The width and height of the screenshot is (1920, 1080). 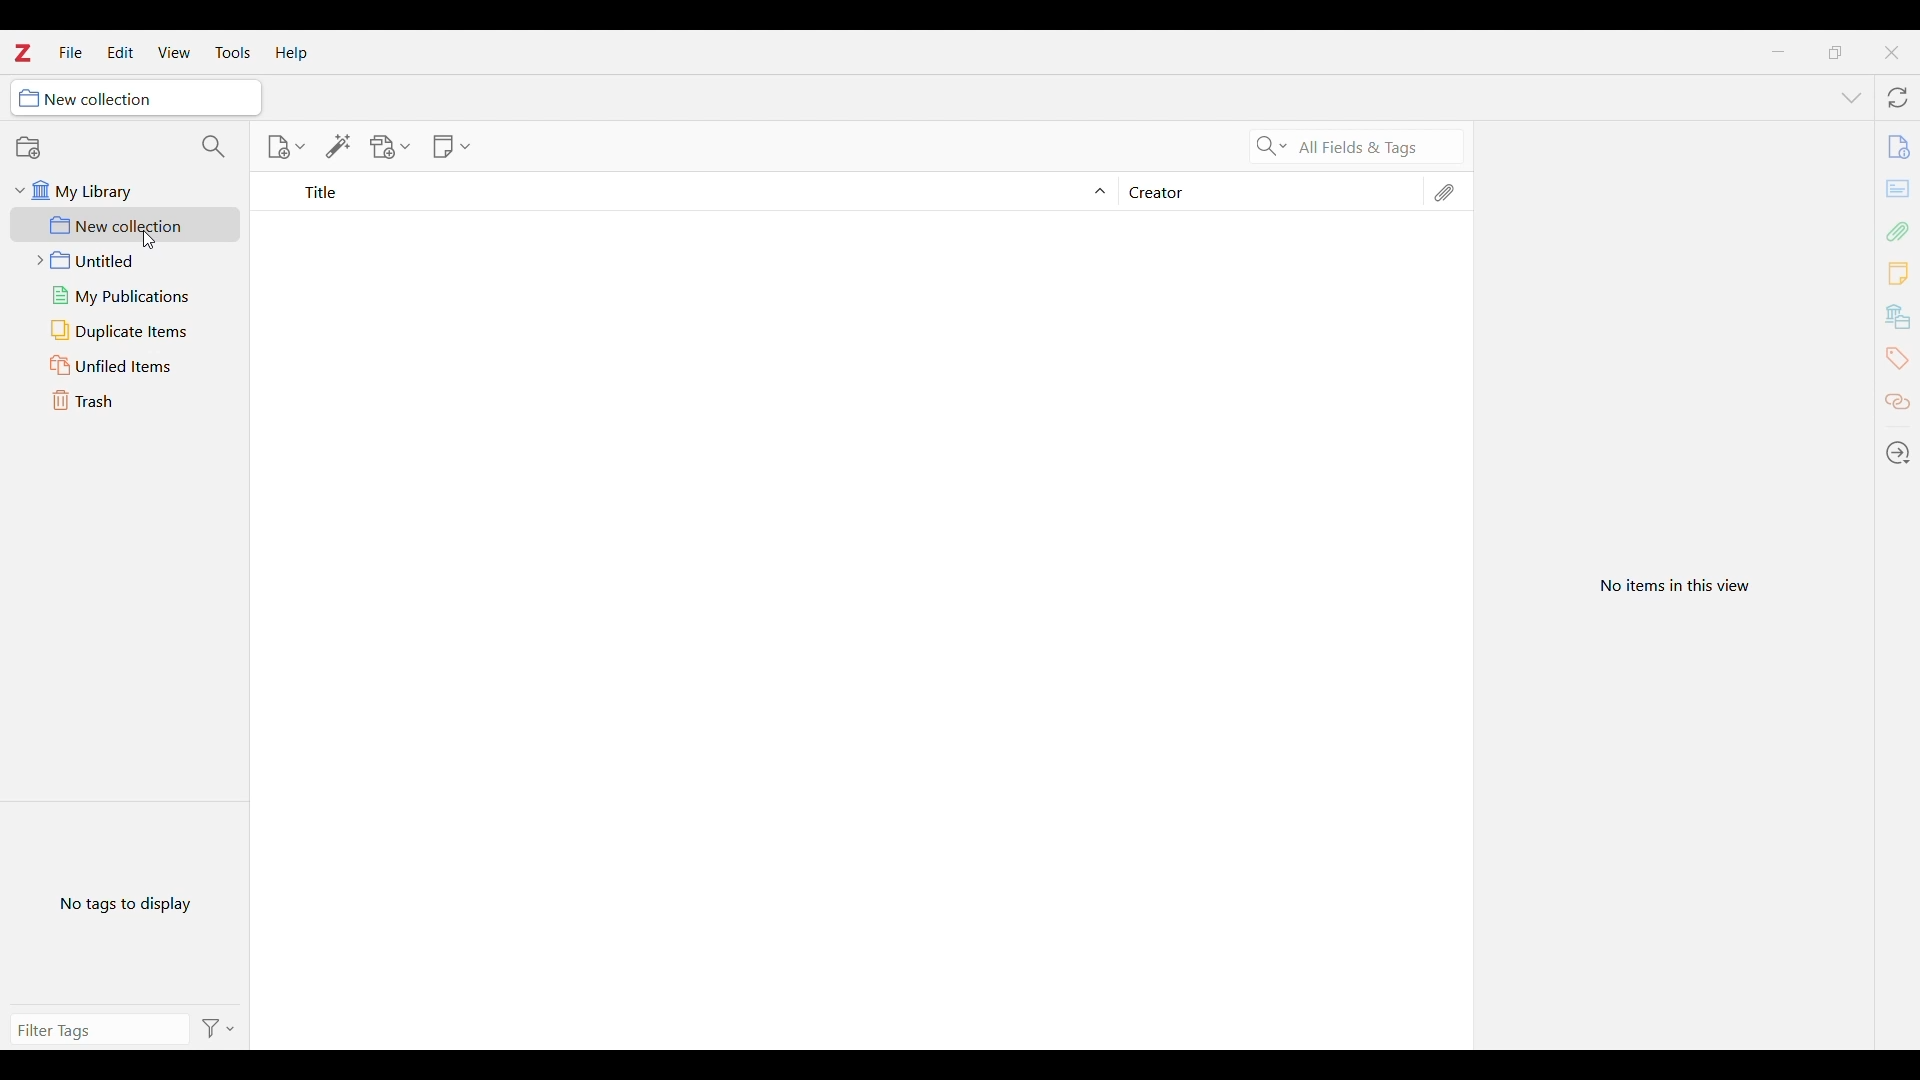 What do you see at coordinates (291, 53) in the screenshot?
I see `Help menu` at bounding box center [291, 53].